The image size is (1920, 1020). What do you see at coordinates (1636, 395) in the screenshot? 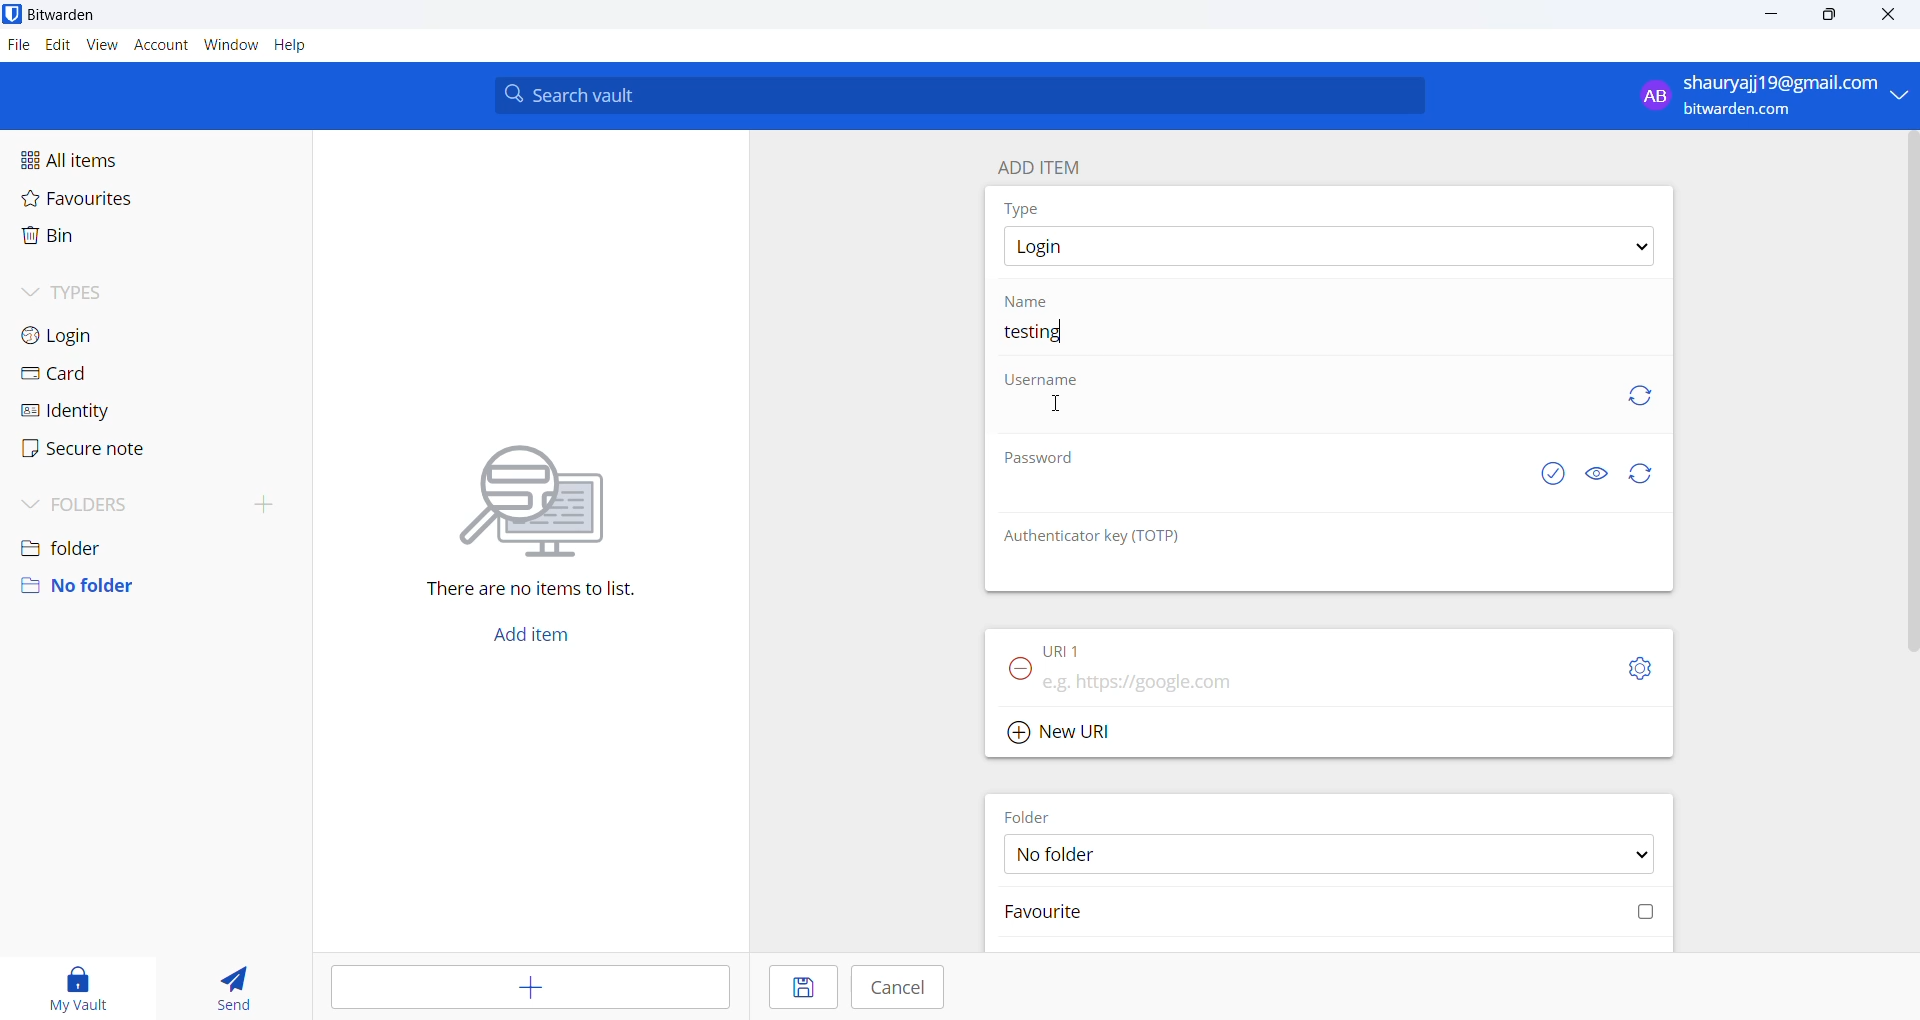
I see `refresh` at bounding box center [1636, 395].